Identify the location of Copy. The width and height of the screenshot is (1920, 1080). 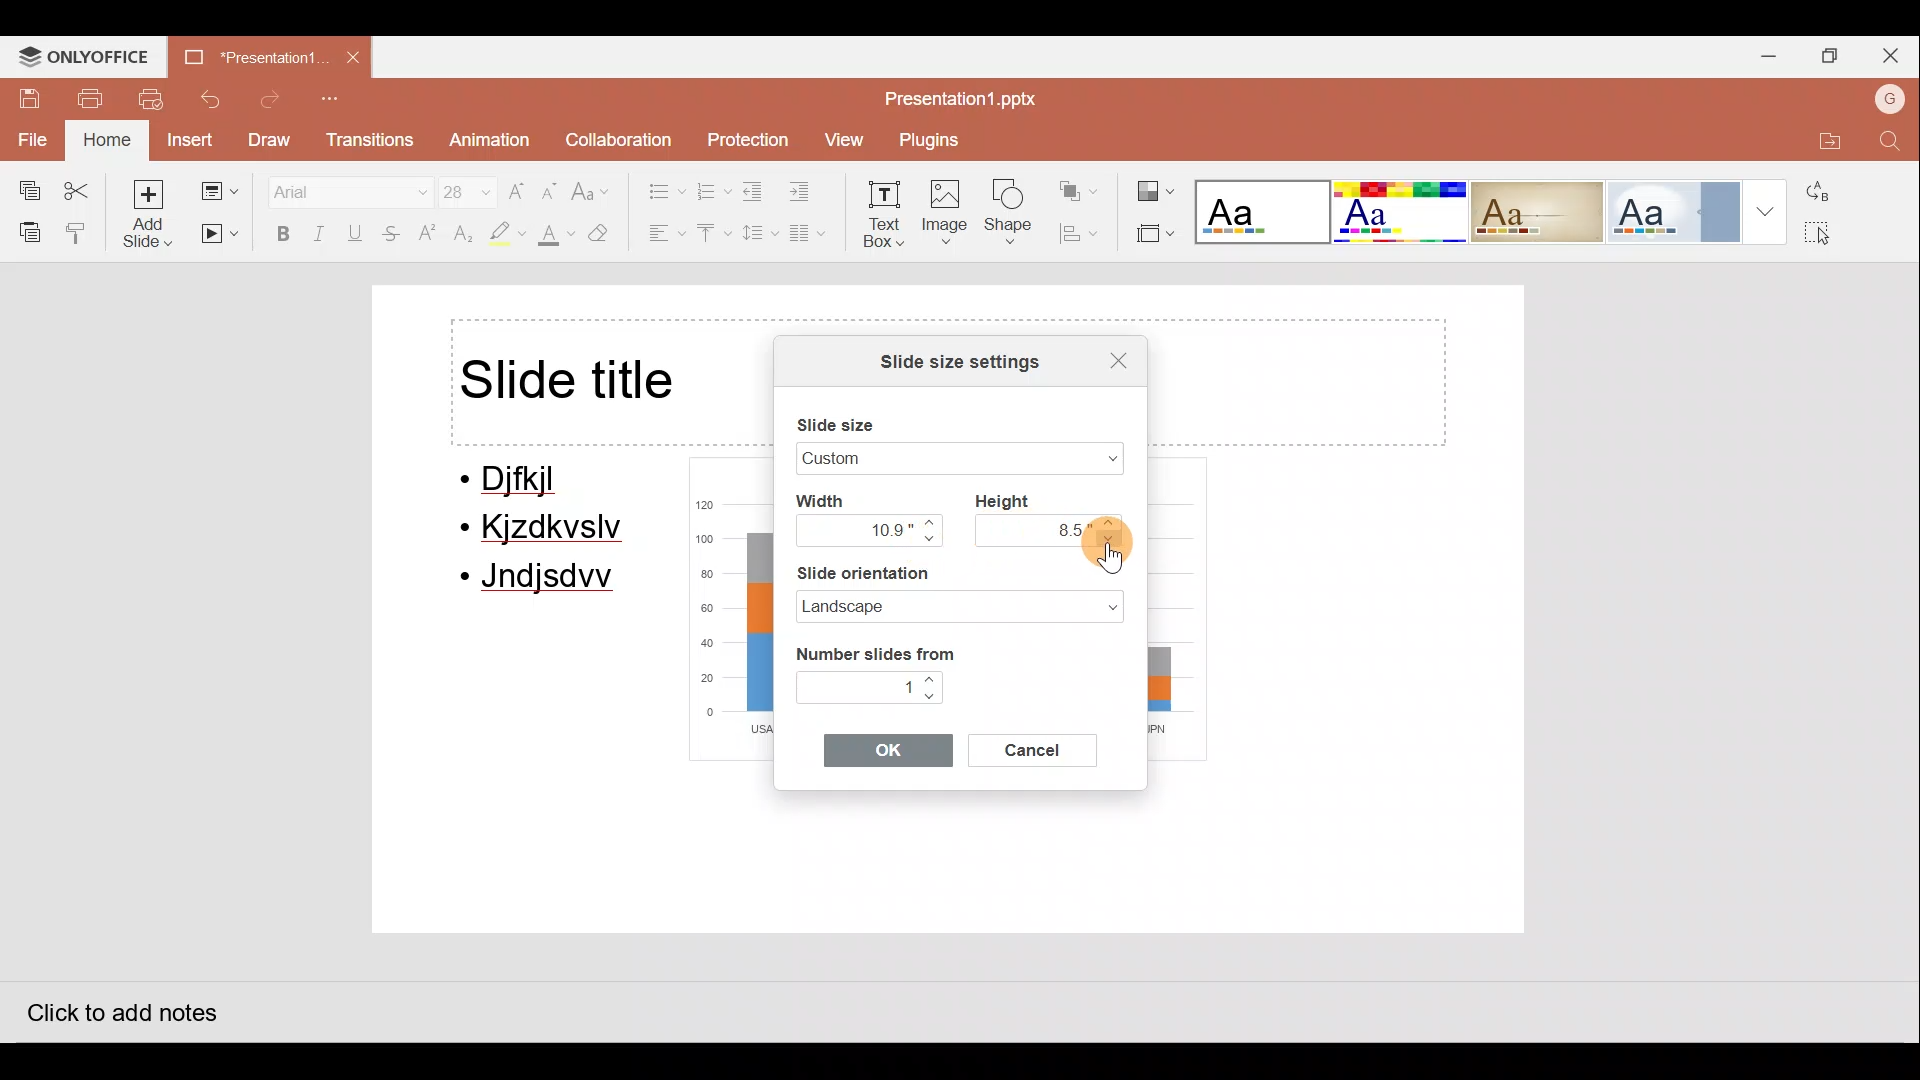
(23, 186).